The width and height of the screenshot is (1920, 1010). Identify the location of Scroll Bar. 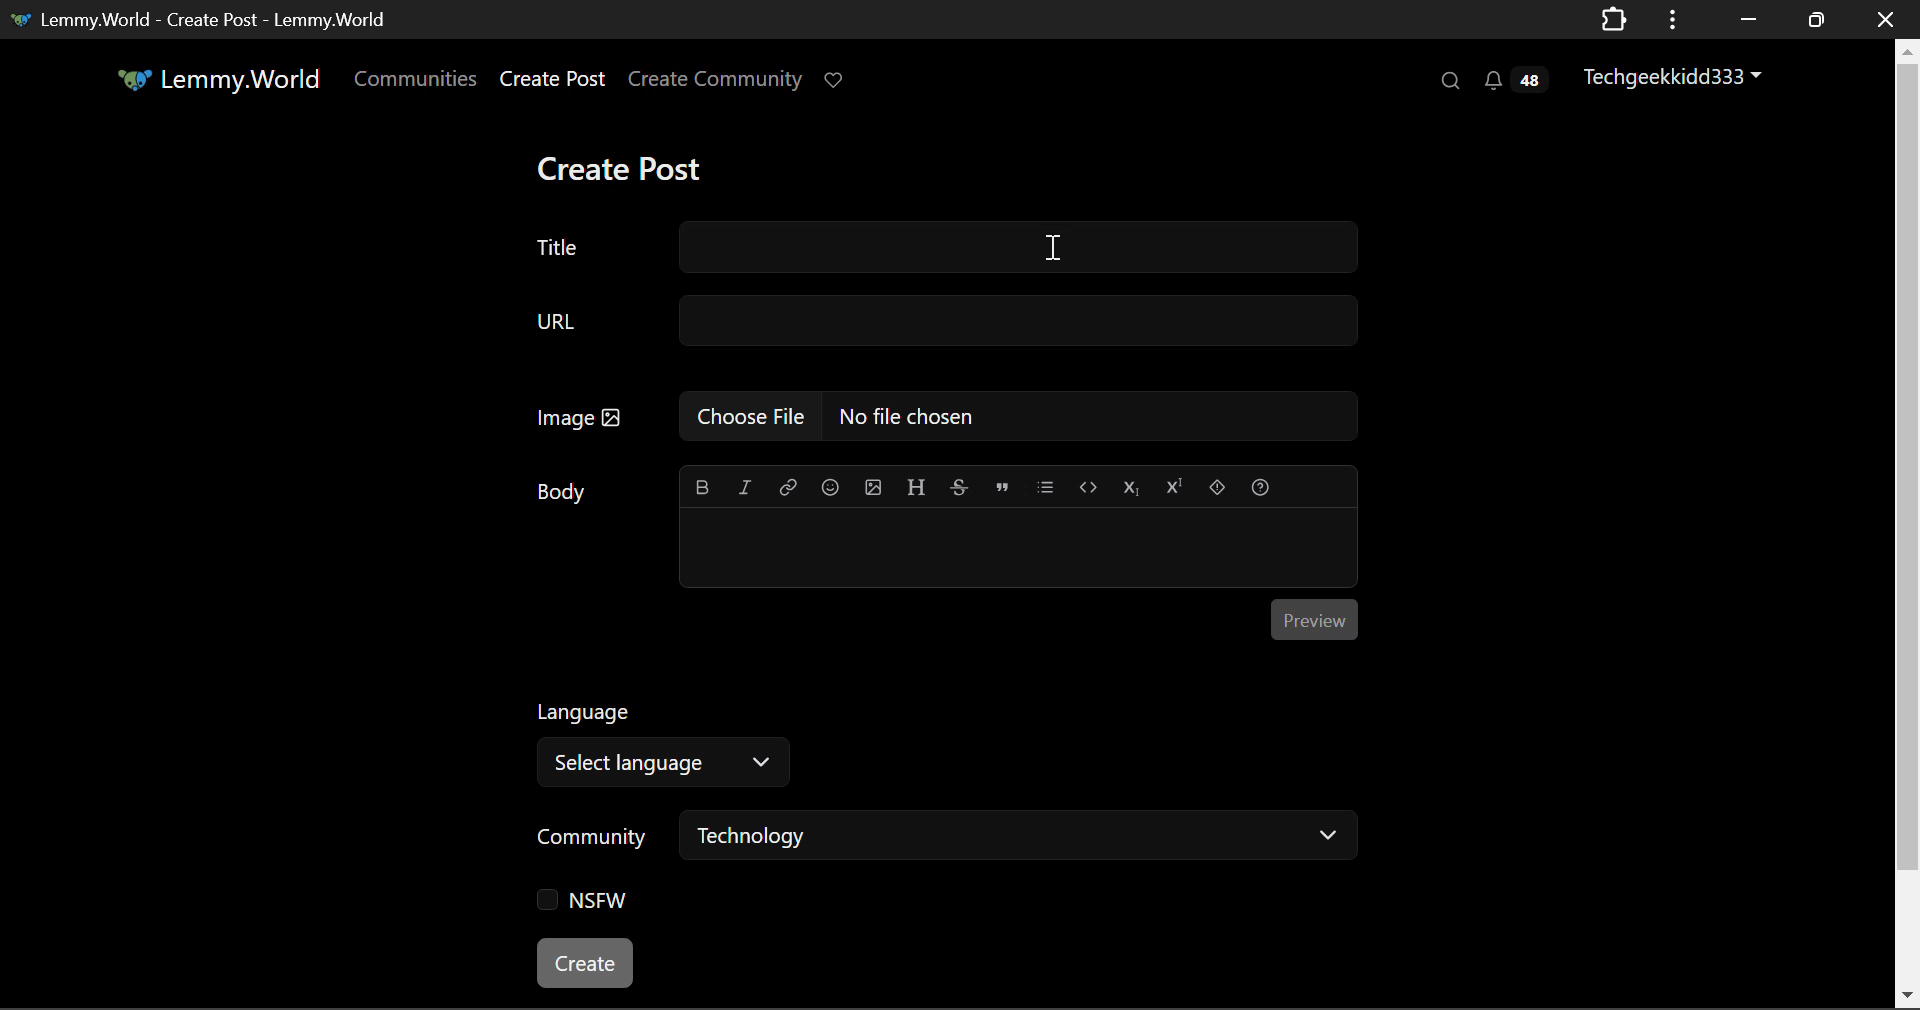
(1908, 519).